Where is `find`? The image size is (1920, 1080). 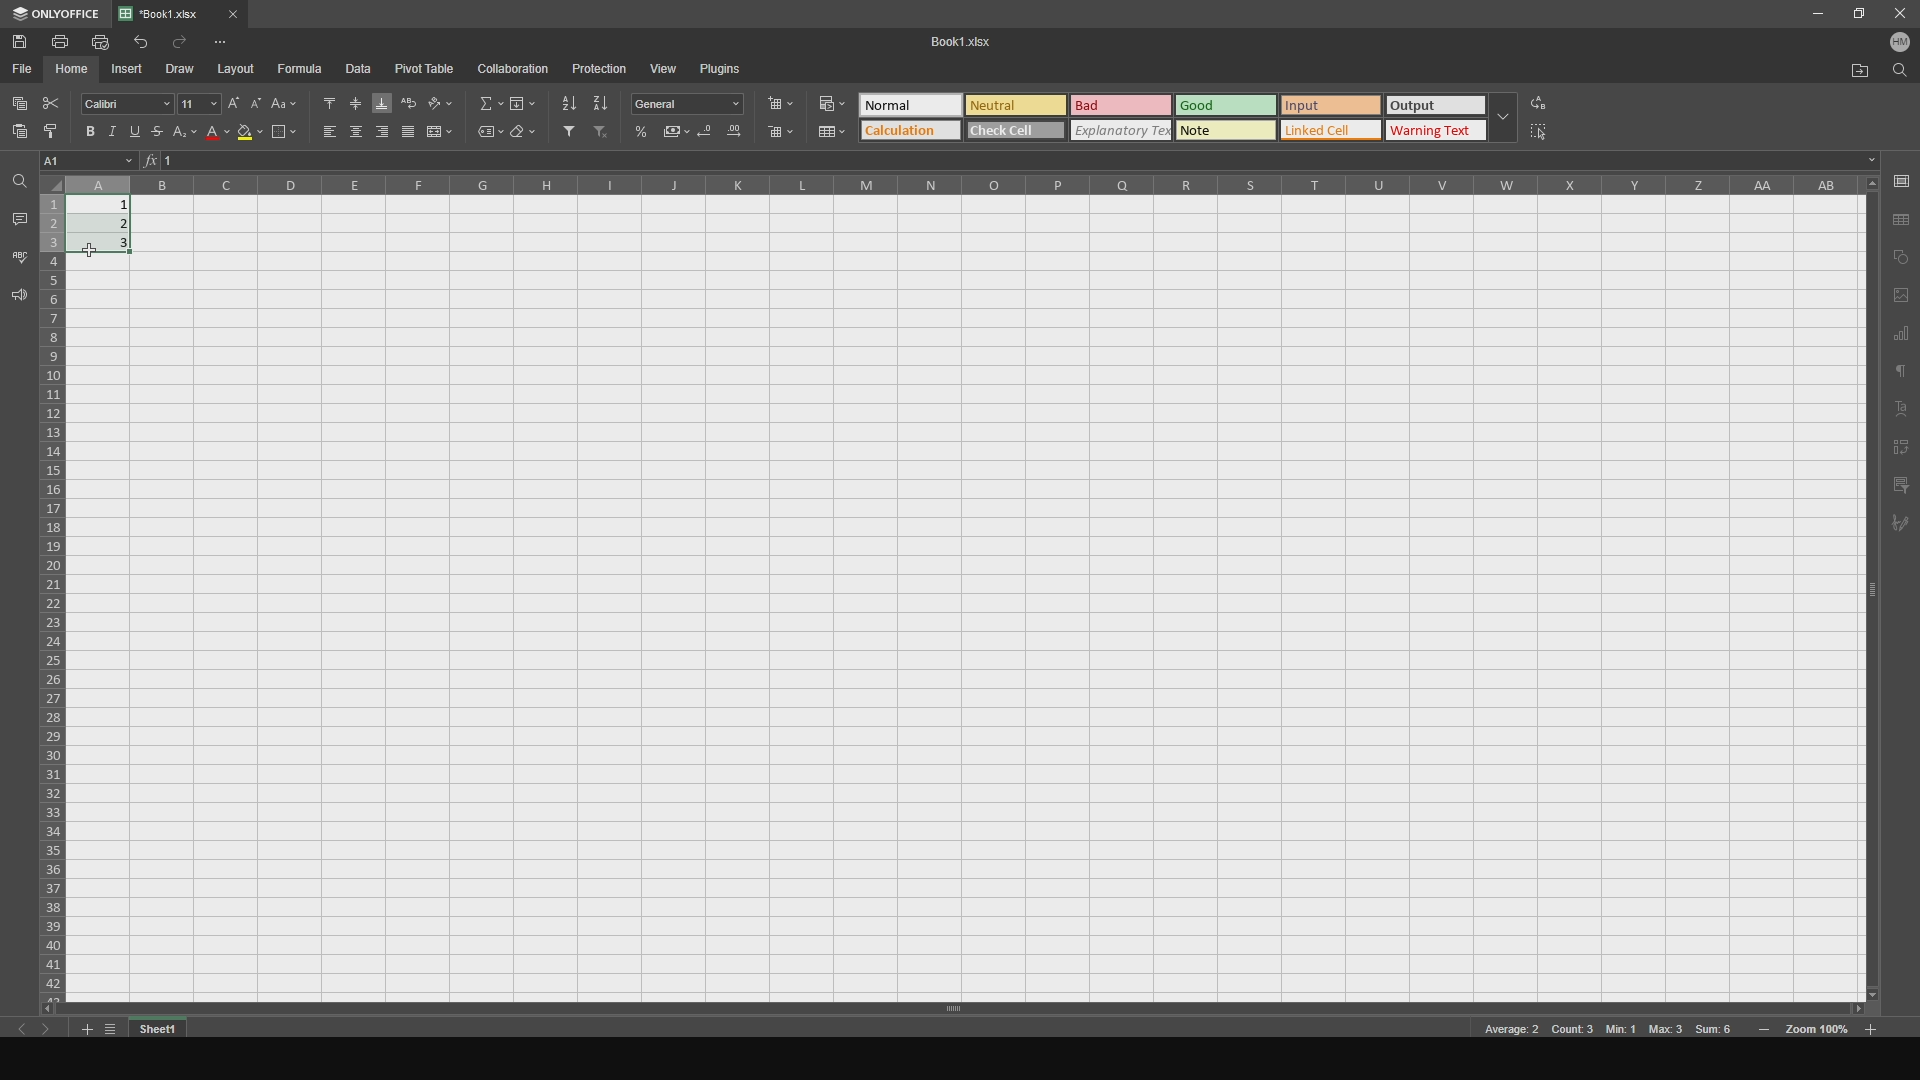
find is located at coordinates (1898, 74).